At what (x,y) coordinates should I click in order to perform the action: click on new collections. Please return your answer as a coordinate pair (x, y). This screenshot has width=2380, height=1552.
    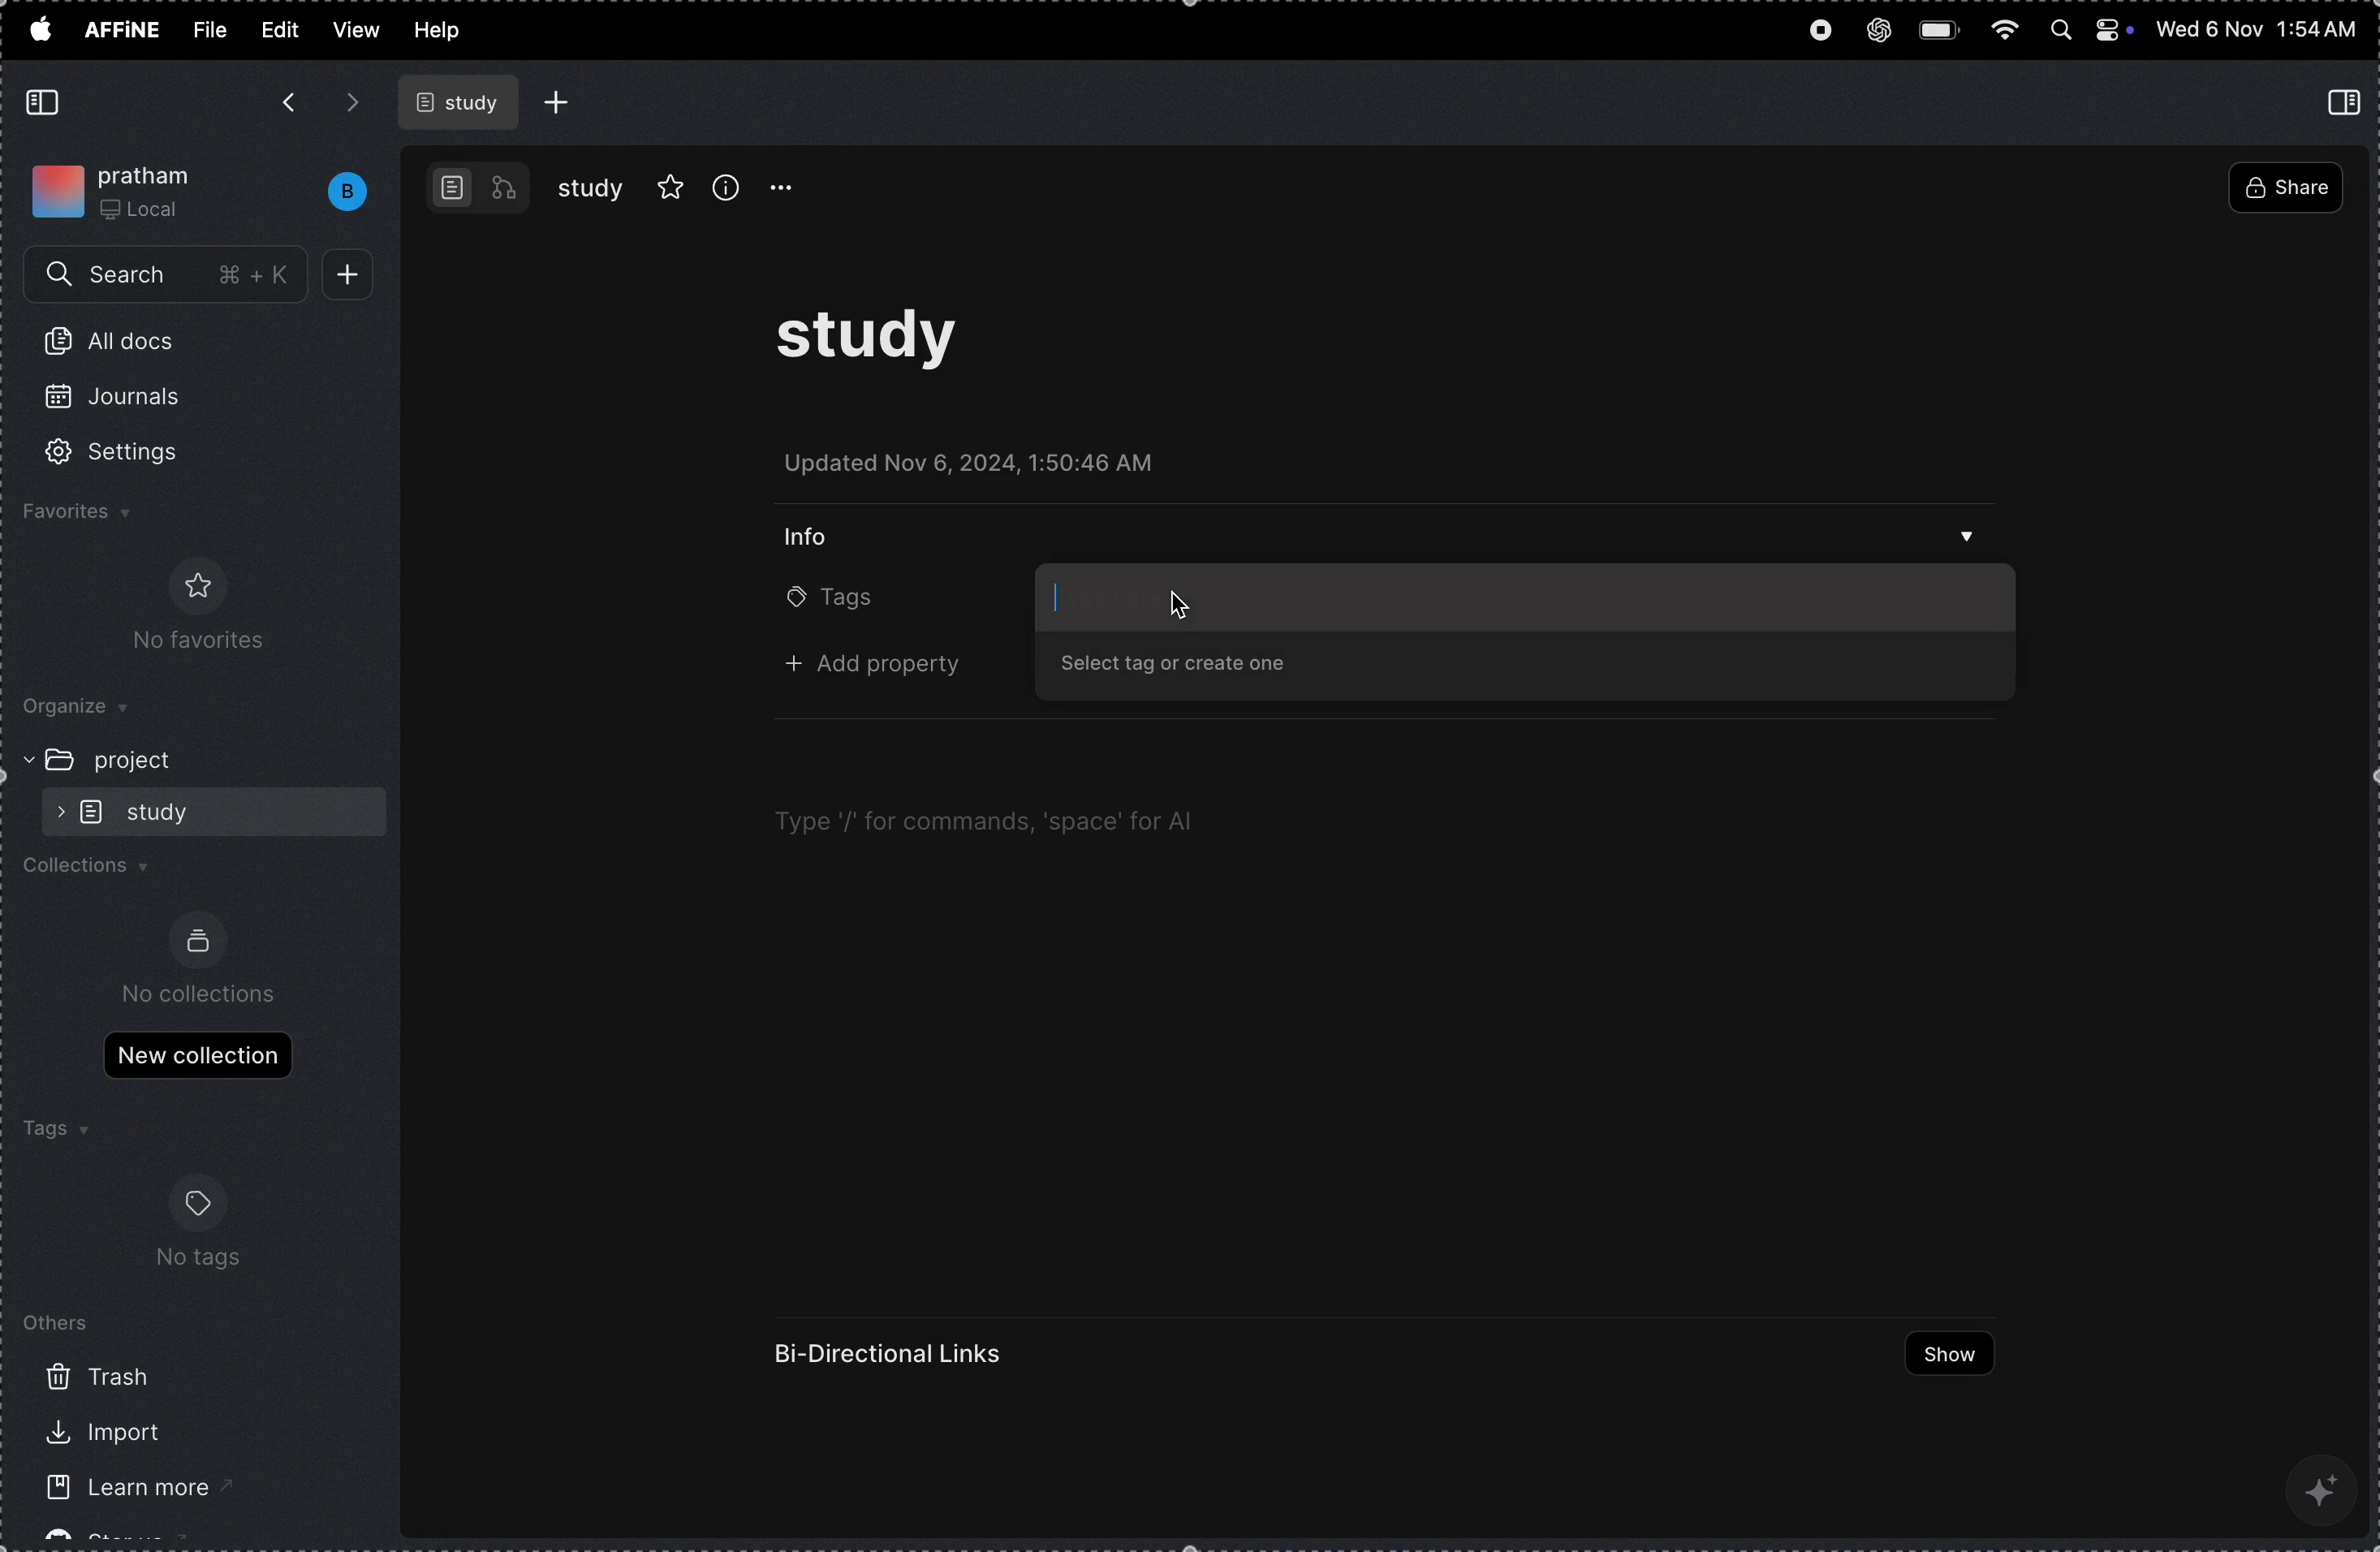
    Looking at the image, I should click on (197, 1053).